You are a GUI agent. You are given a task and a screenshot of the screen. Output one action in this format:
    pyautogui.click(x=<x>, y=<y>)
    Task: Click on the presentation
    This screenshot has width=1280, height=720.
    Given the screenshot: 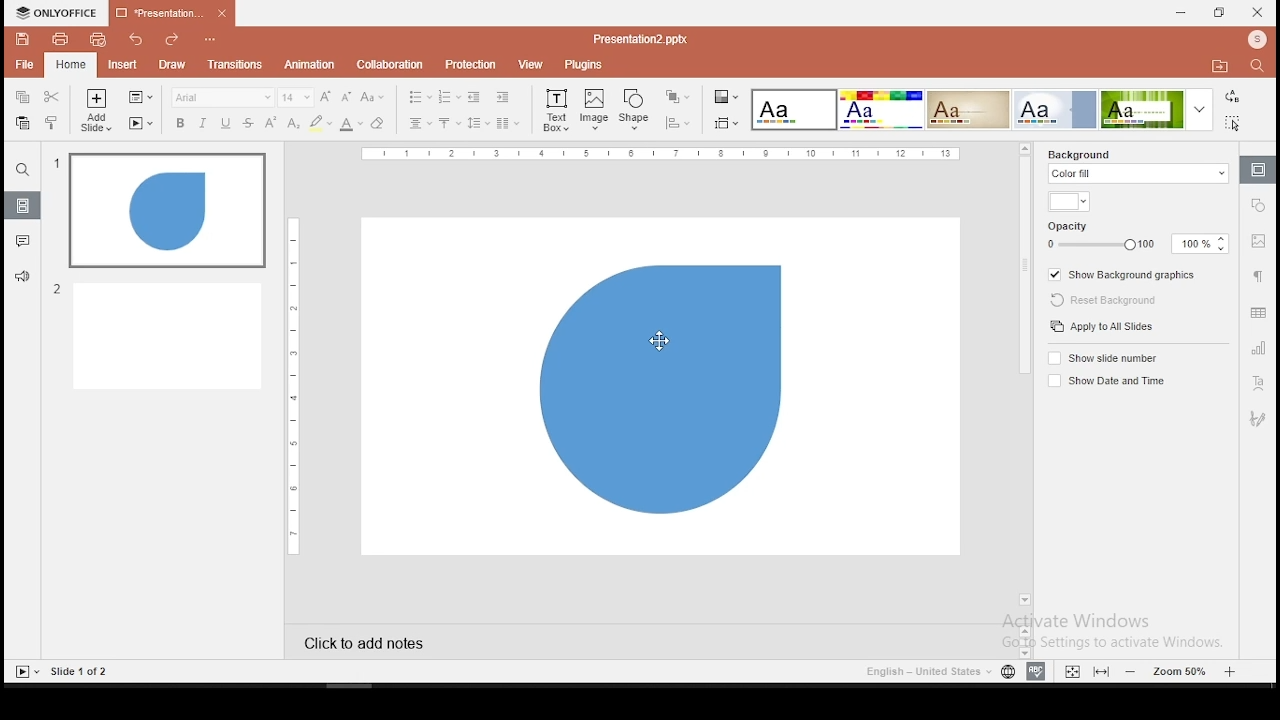 What is the action you would take?
    pyautogui.click(x=170, y=14)
    